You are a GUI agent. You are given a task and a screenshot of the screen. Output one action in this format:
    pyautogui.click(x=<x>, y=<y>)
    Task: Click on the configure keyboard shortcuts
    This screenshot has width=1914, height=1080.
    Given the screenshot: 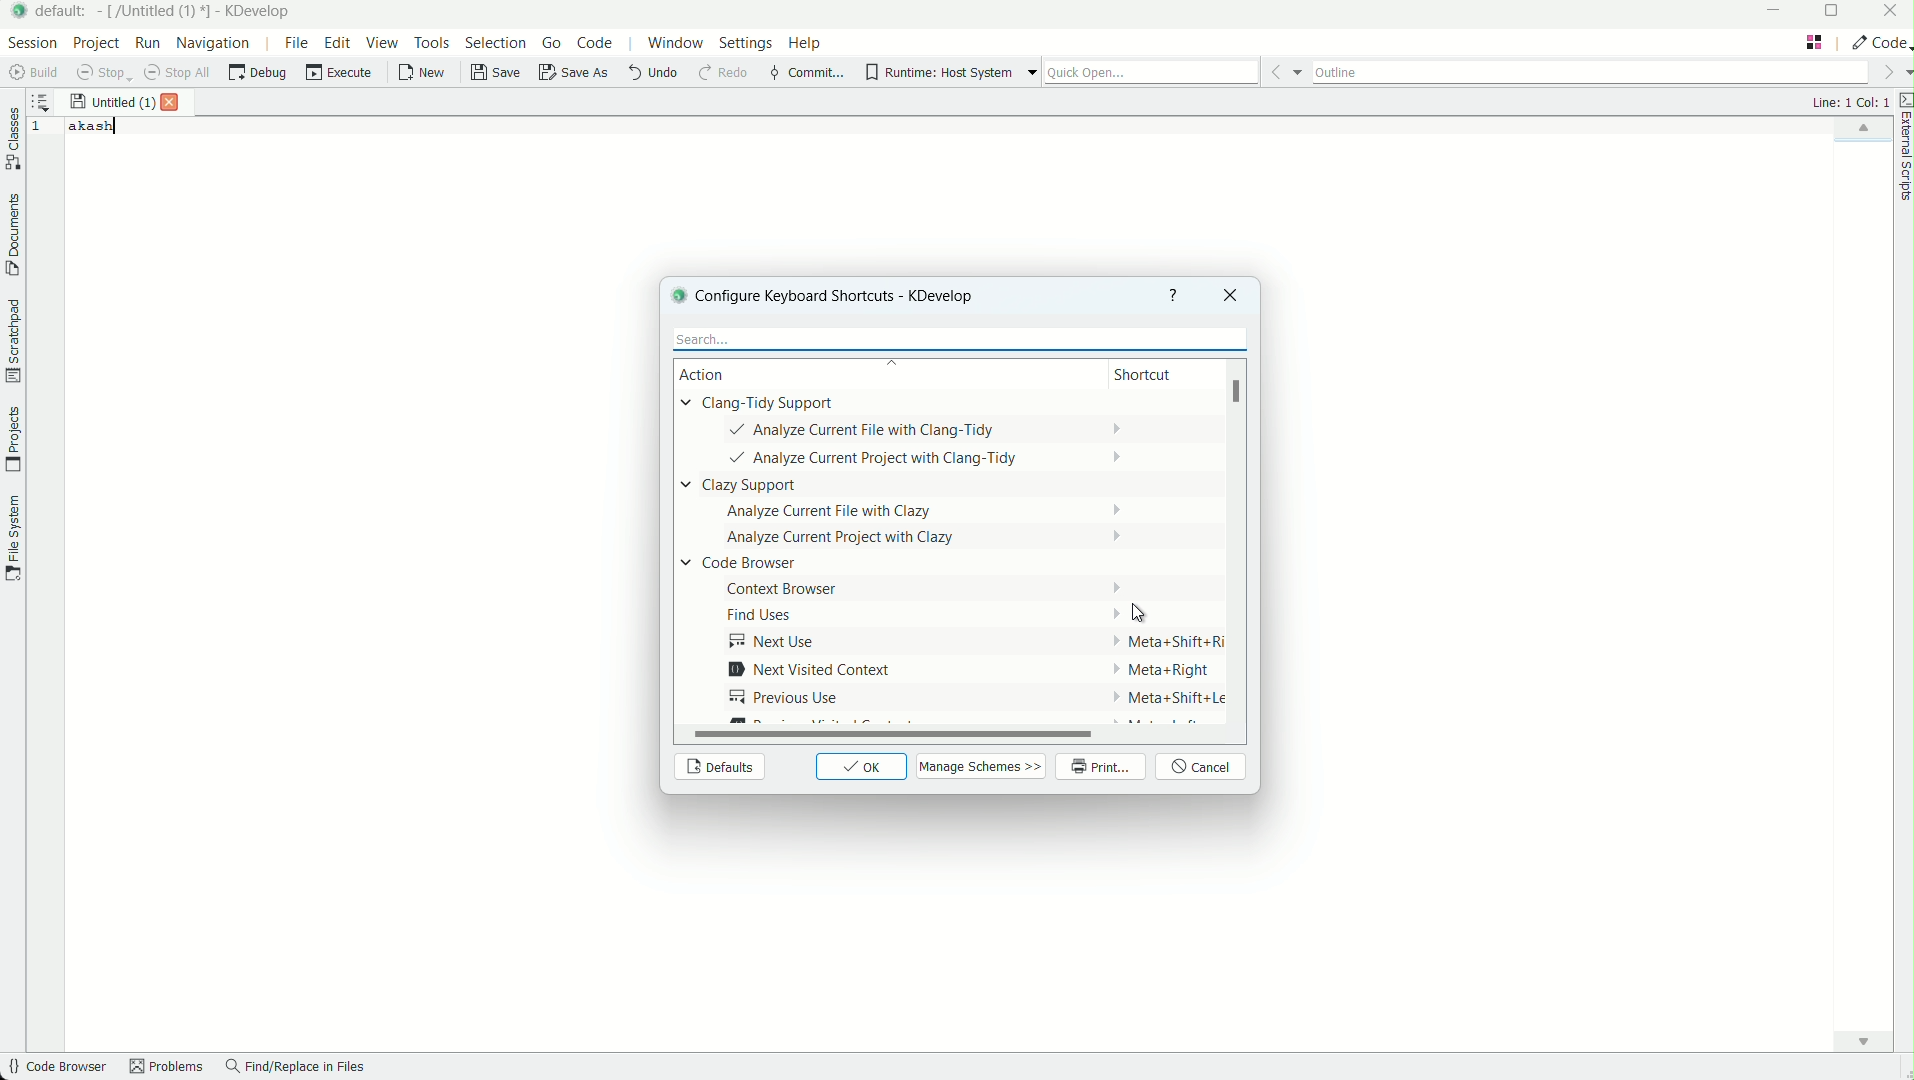 What is the action you would take?
    pyautogui.click(x=850, y=295)
    